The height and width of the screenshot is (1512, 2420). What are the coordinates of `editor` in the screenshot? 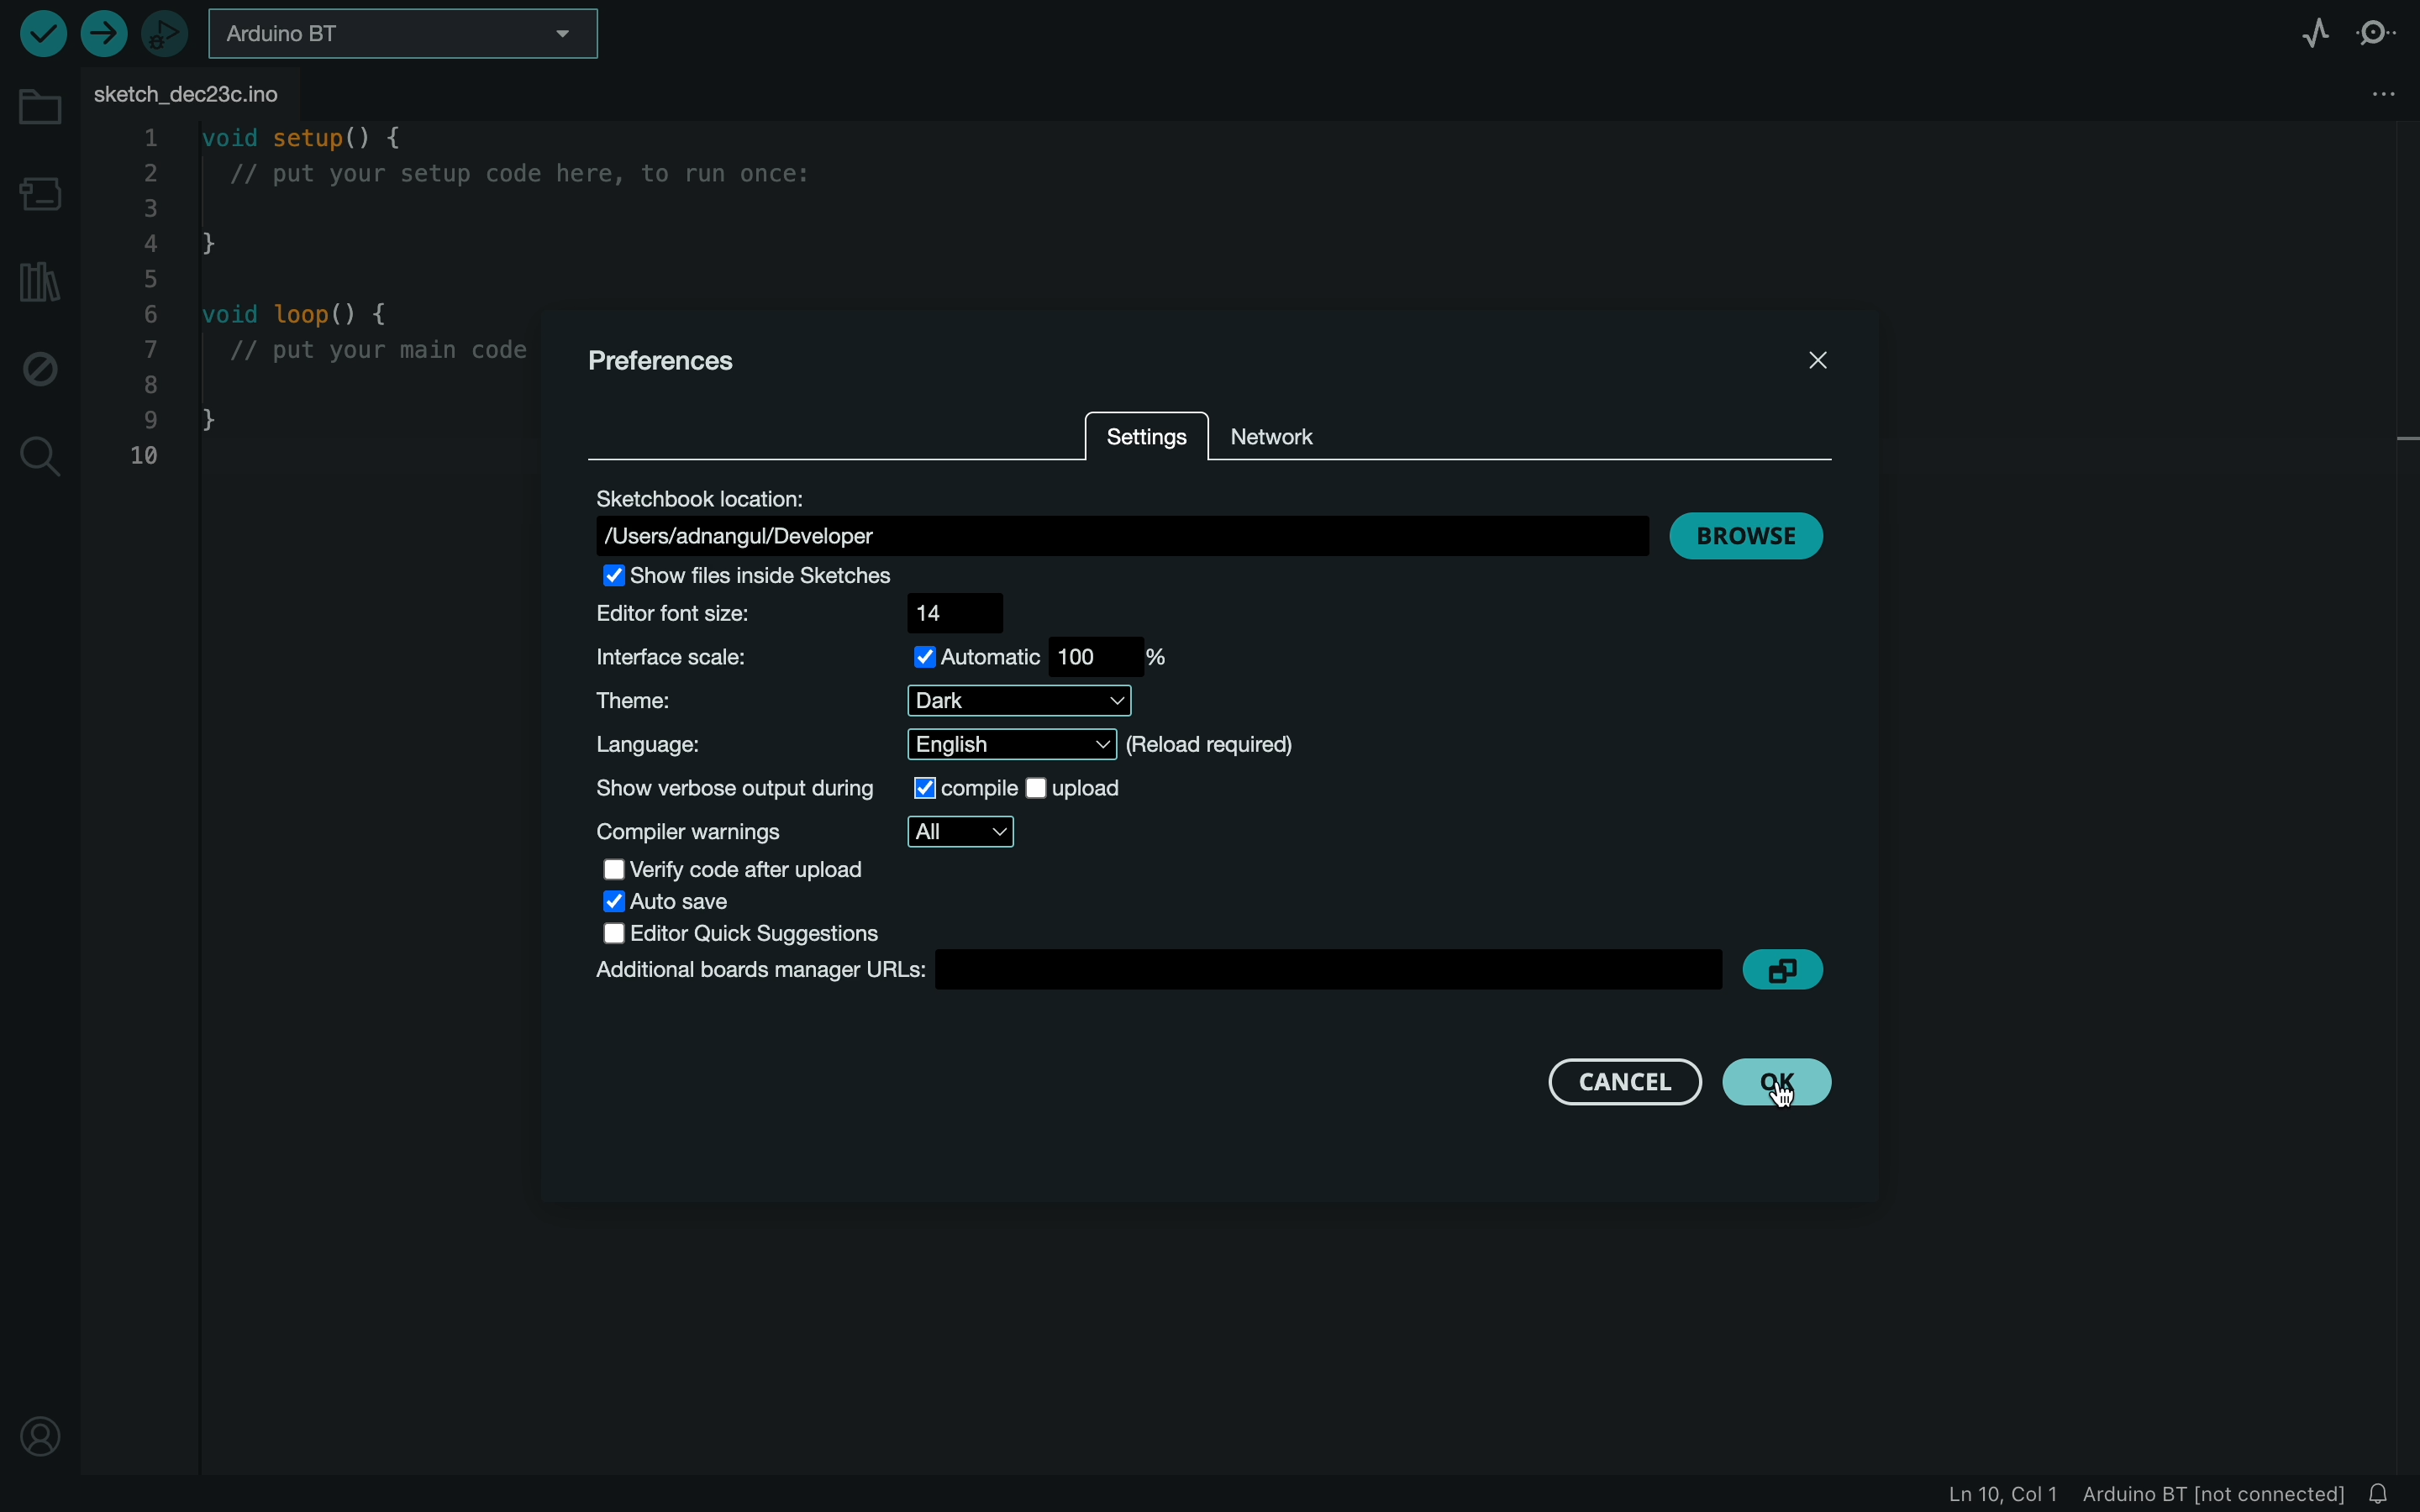 It's located at (772, 935).